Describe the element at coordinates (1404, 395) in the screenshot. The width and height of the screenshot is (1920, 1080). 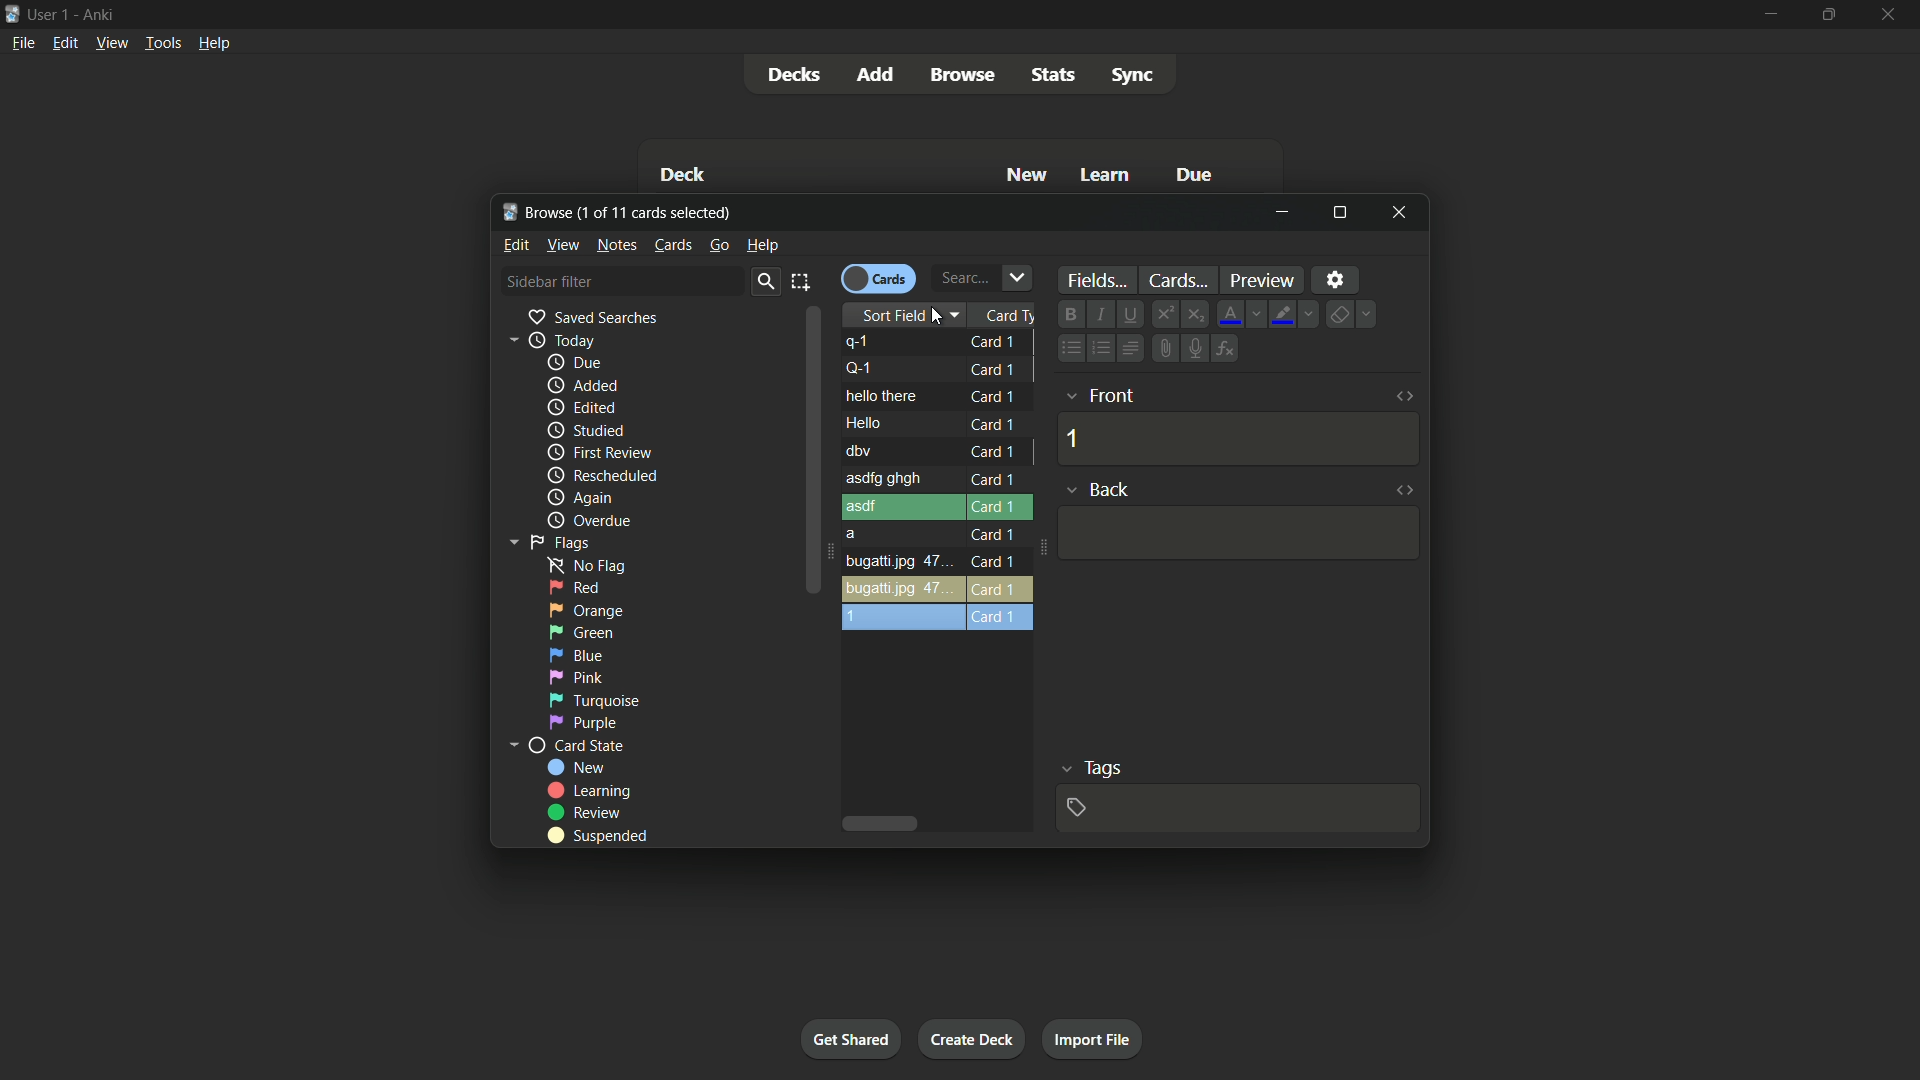
I see `toggle html editor` at that location.